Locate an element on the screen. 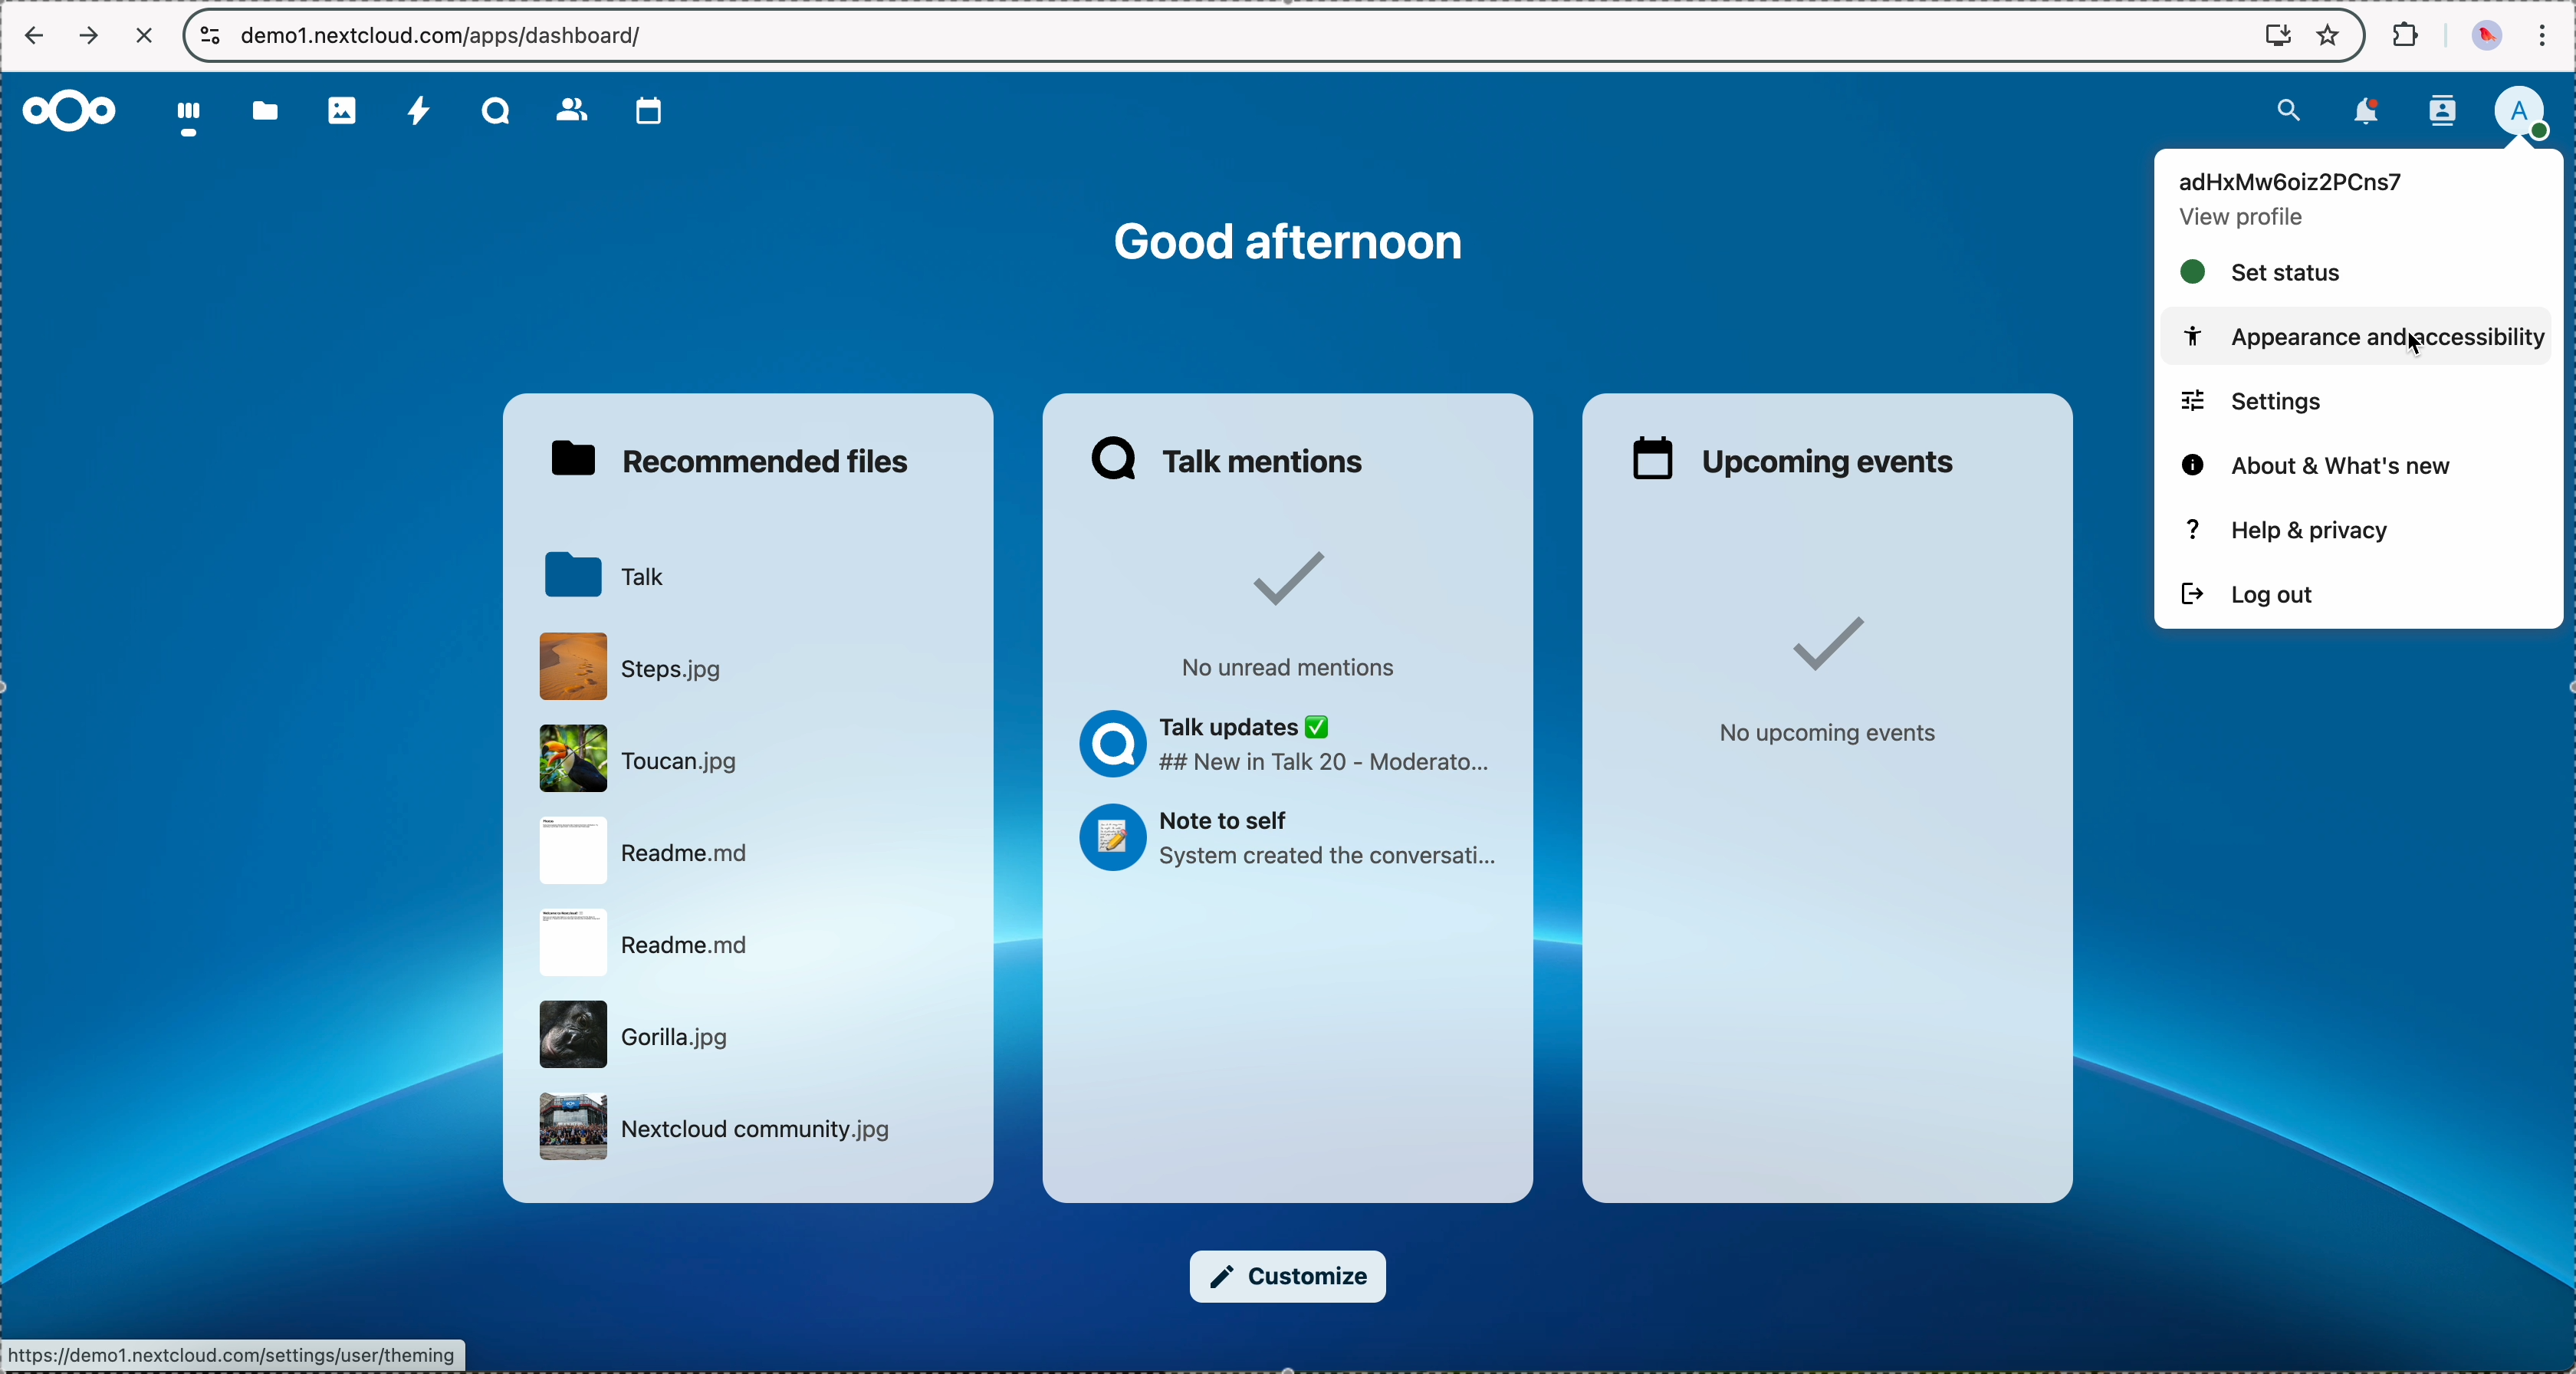 The height and width of the screenshot is (1374, 2576). customize button is located at coordinates (1288, 1277).